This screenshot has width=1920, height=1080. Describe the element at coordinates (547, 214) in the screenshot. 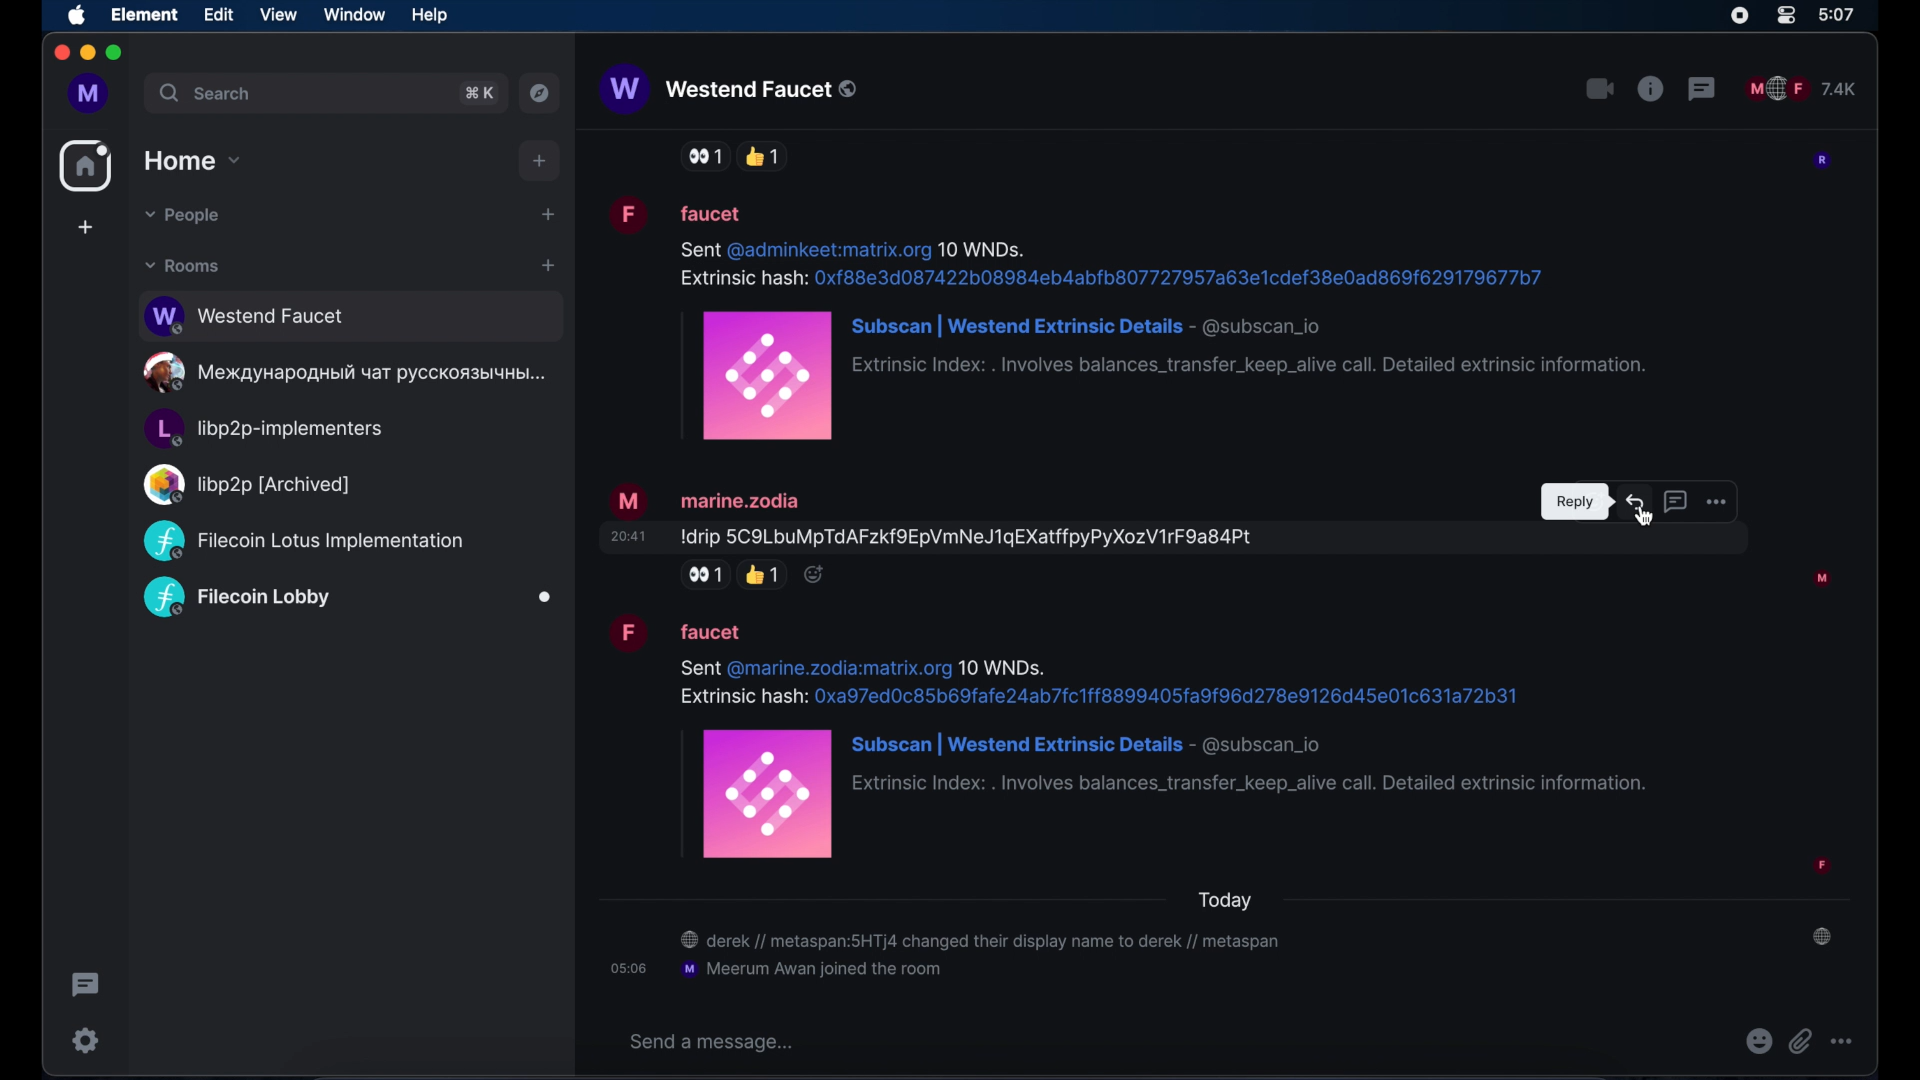

I see `start chat` at that location.